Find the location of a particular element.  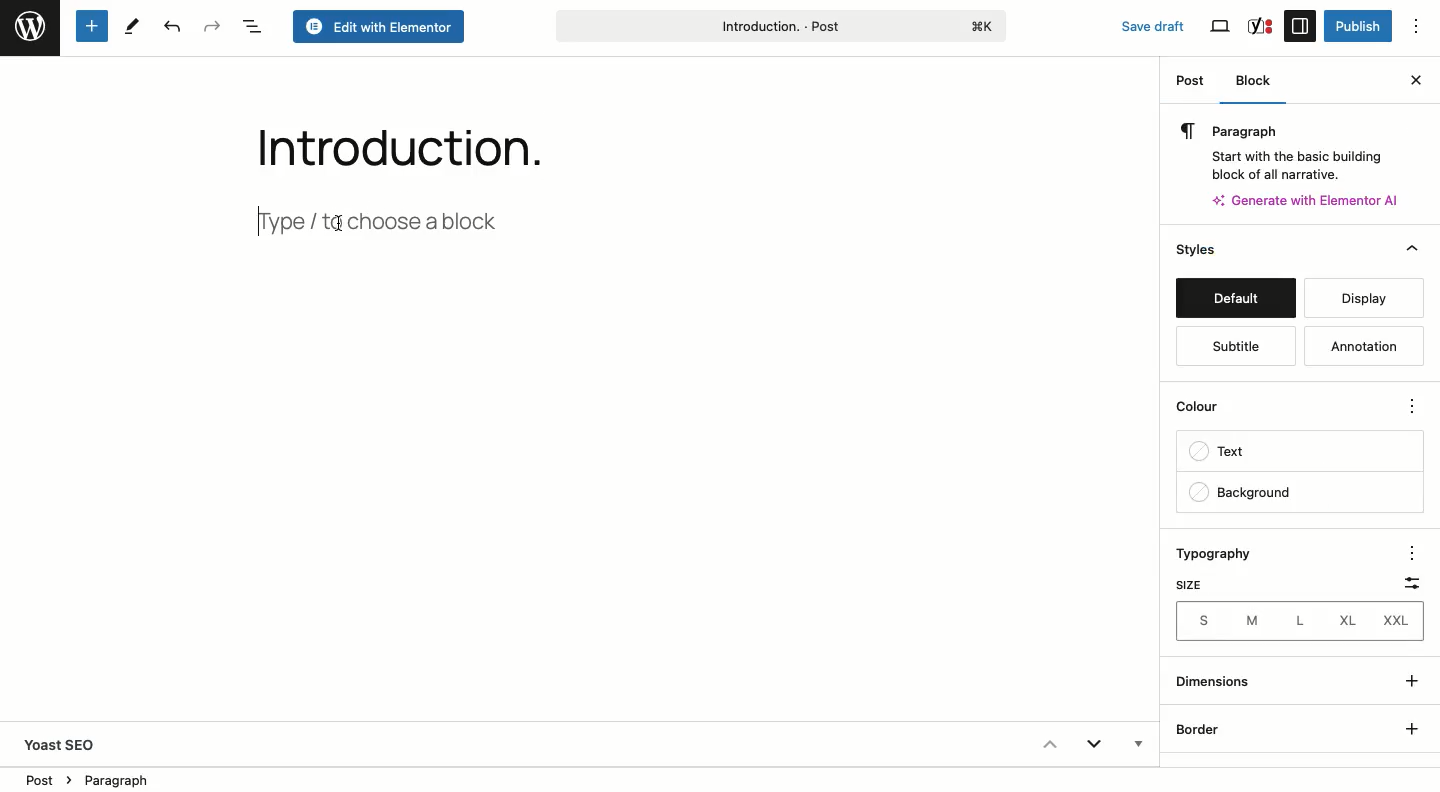

Typography  is located at coordinates (1223, 555).